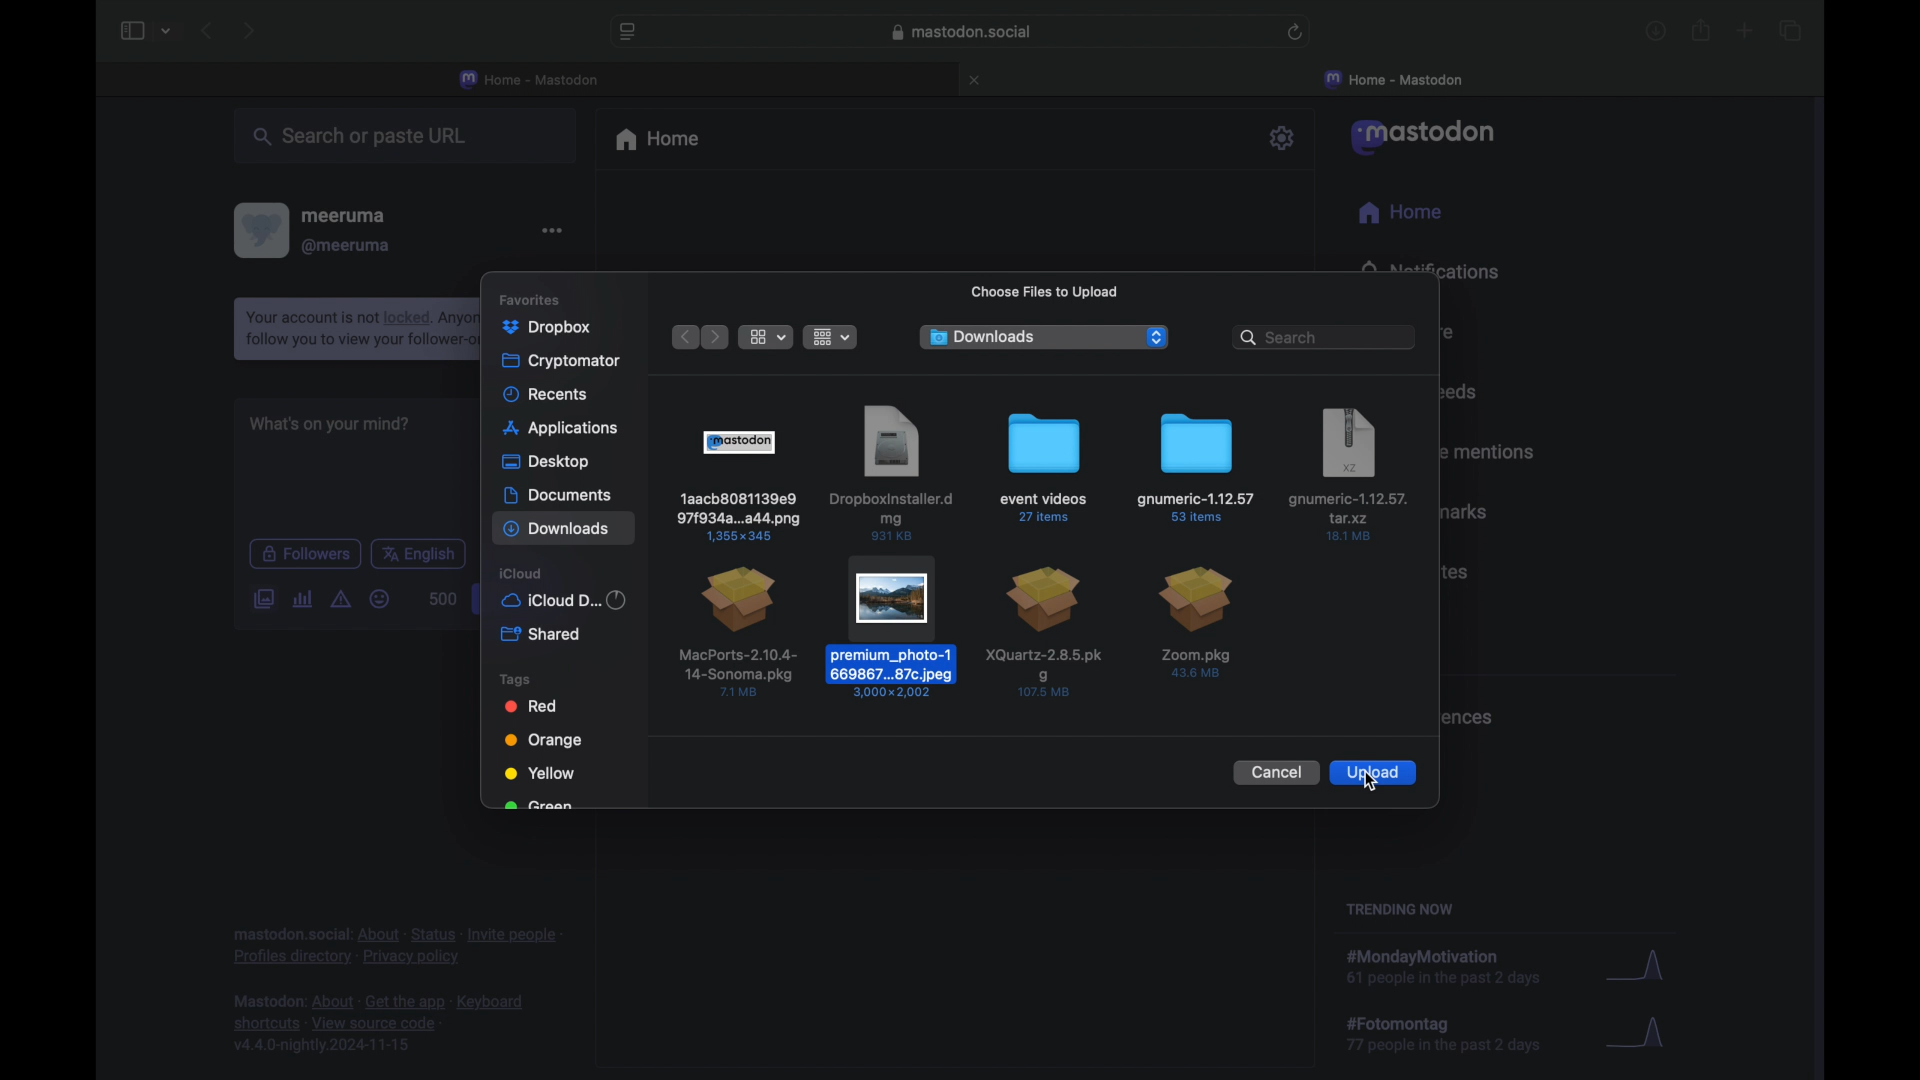 The height and width of the screenshot is (1080, 1920). What do you see at coordinates (542, 634) in the screenshot?
I see `shared` at bounding box center [542, 634].